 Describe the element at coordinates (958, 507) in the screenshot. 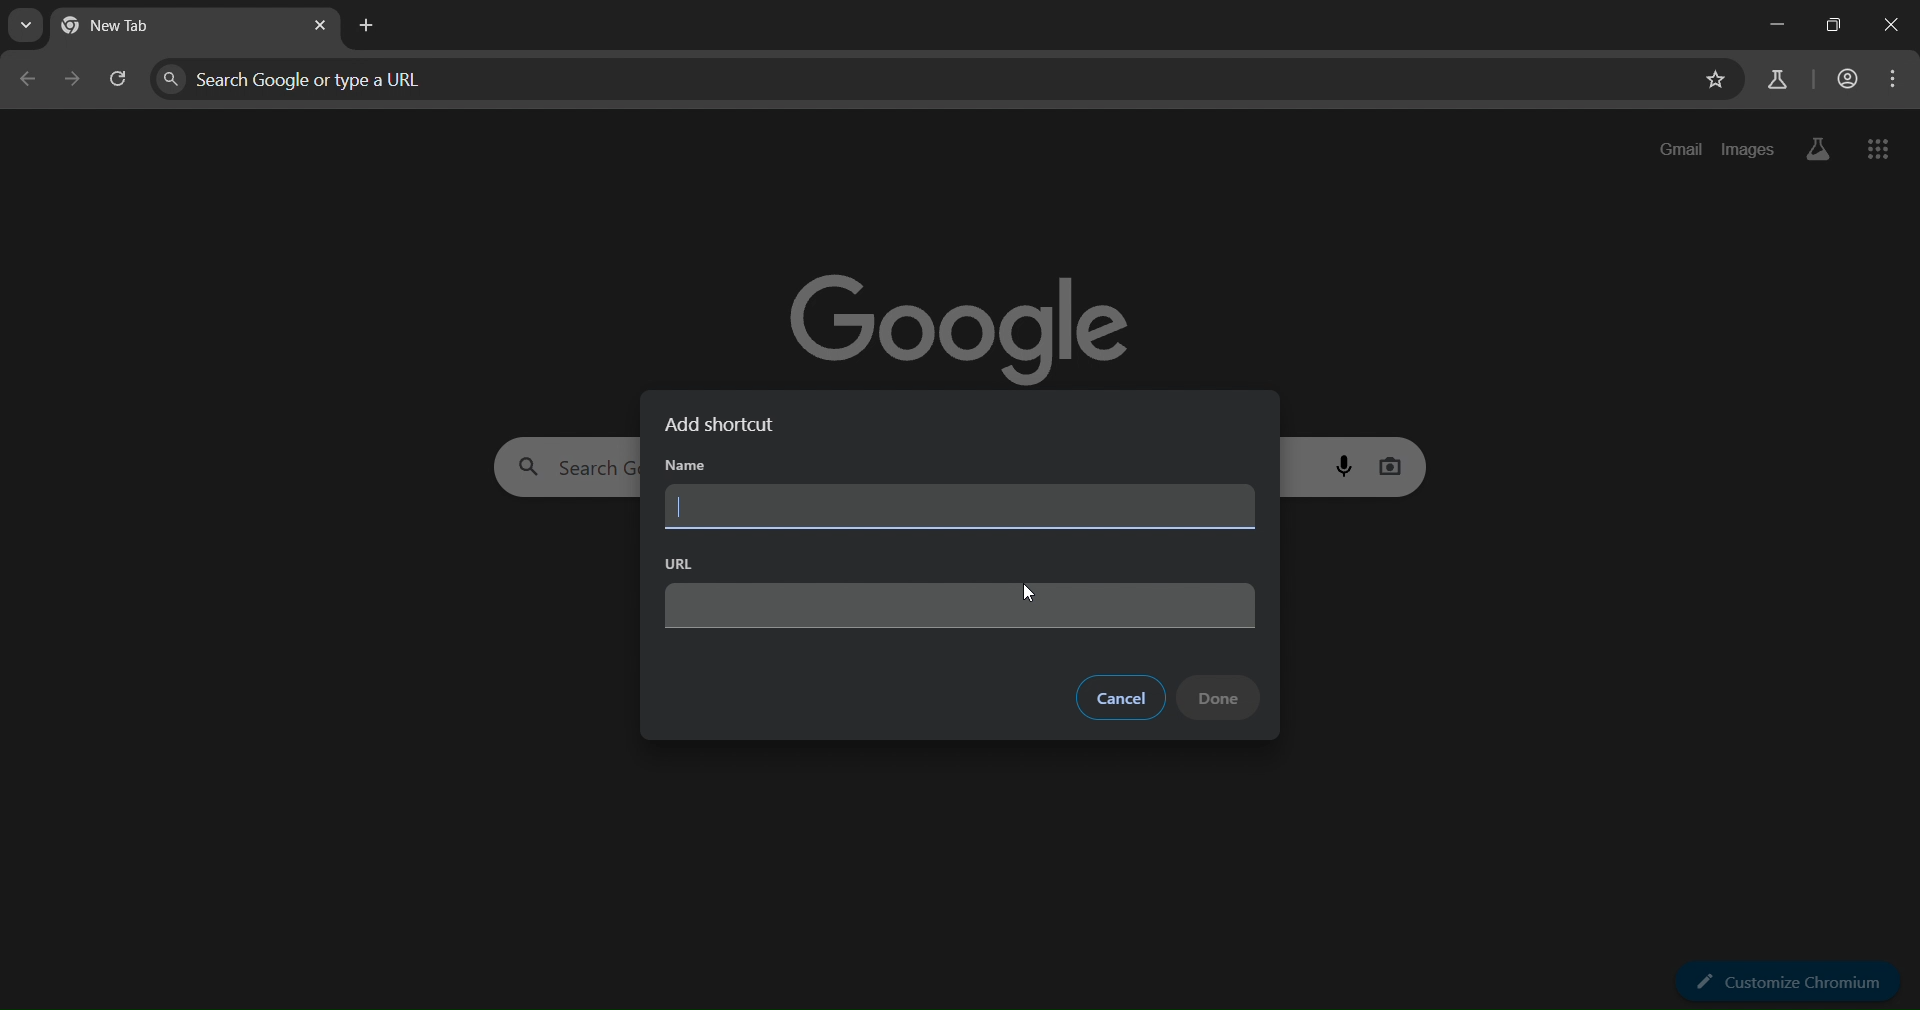

I see `add name` at that location.